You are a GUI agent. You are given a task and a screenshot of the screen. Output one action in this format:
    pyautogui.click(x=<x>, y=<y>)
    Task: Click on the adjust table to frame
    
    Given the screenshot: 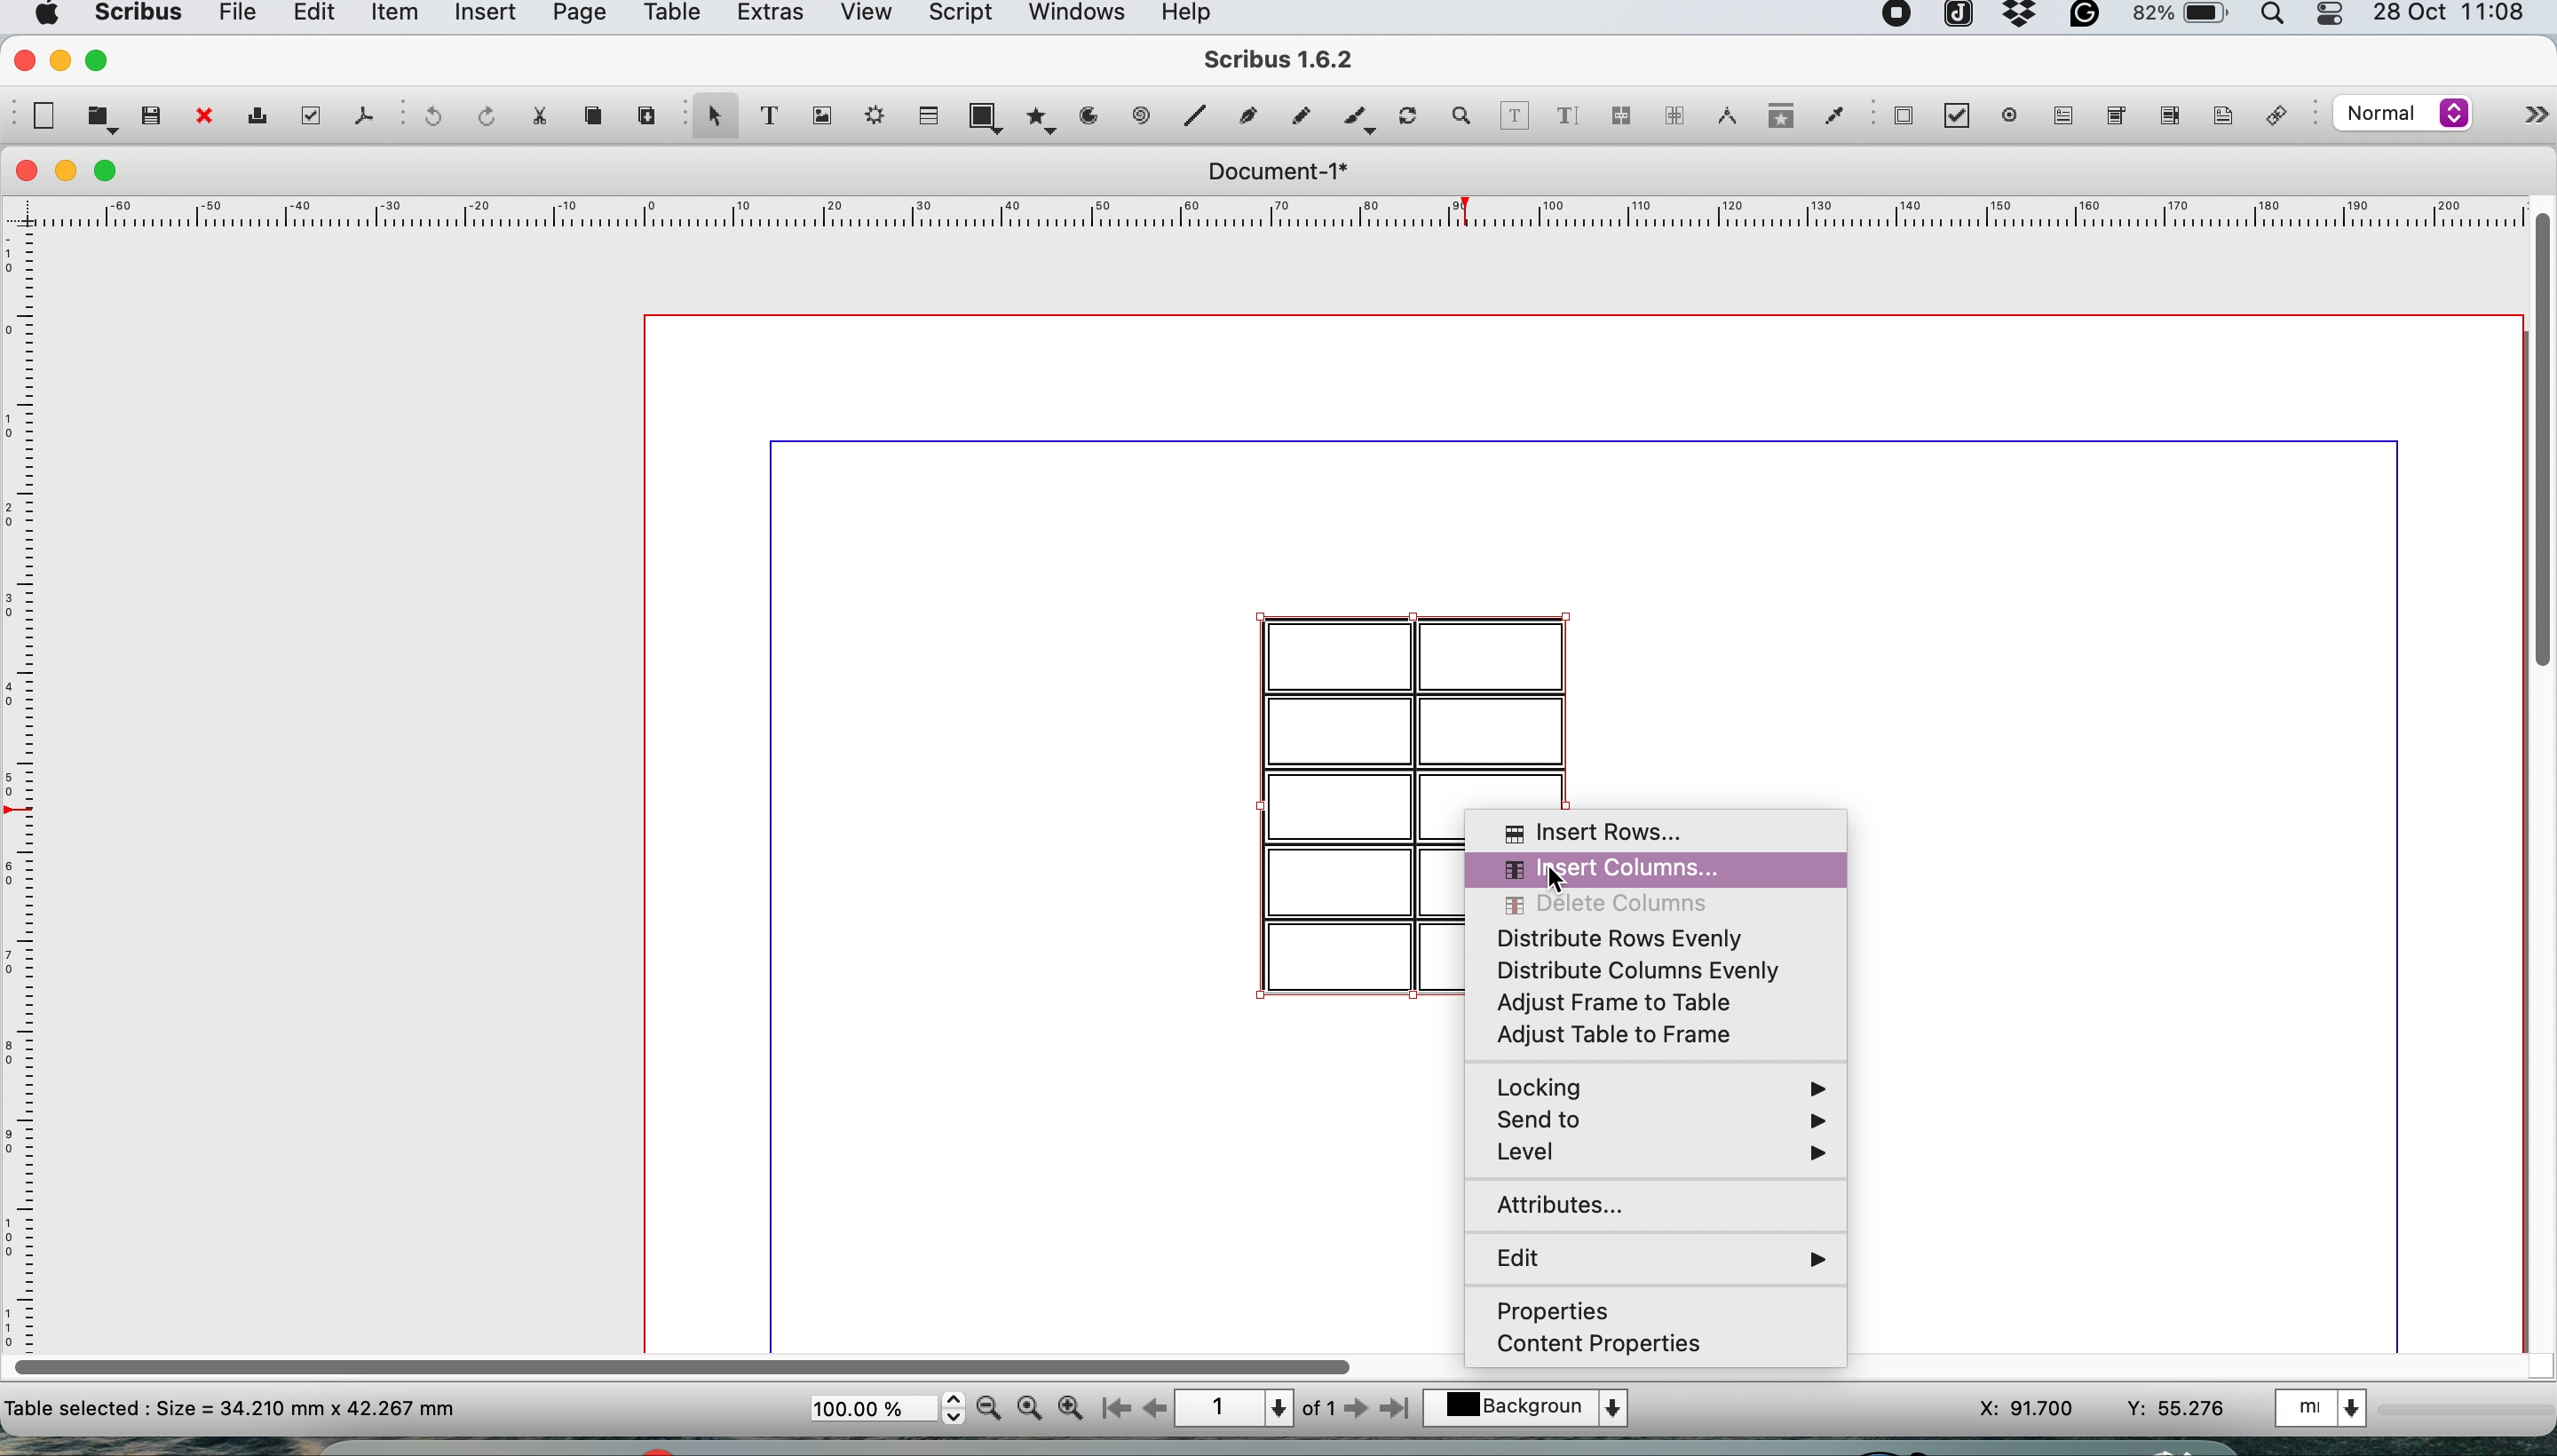 What is the action you would take?
    pyautogui.click(x=1631, y=1036)
    